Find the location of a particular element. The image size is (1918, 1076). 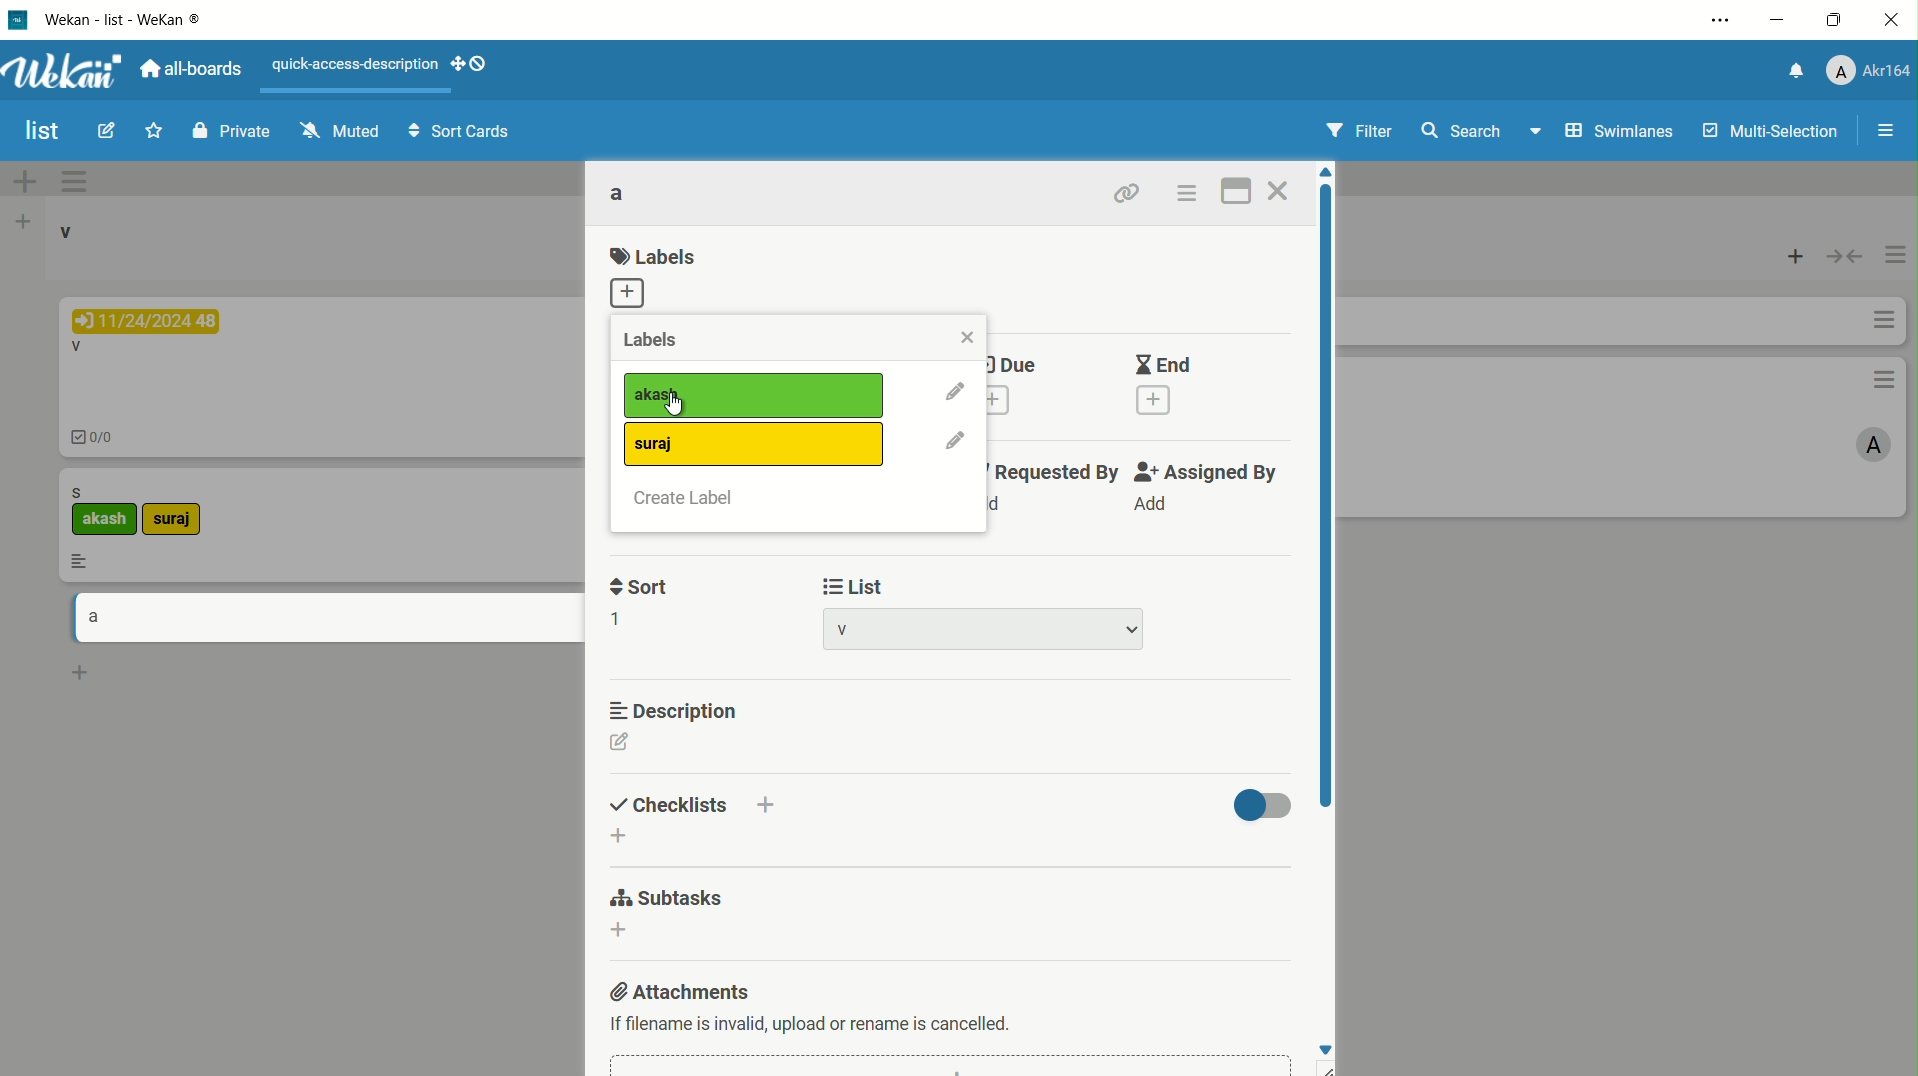

add due date is located at coordinates (996, 400).